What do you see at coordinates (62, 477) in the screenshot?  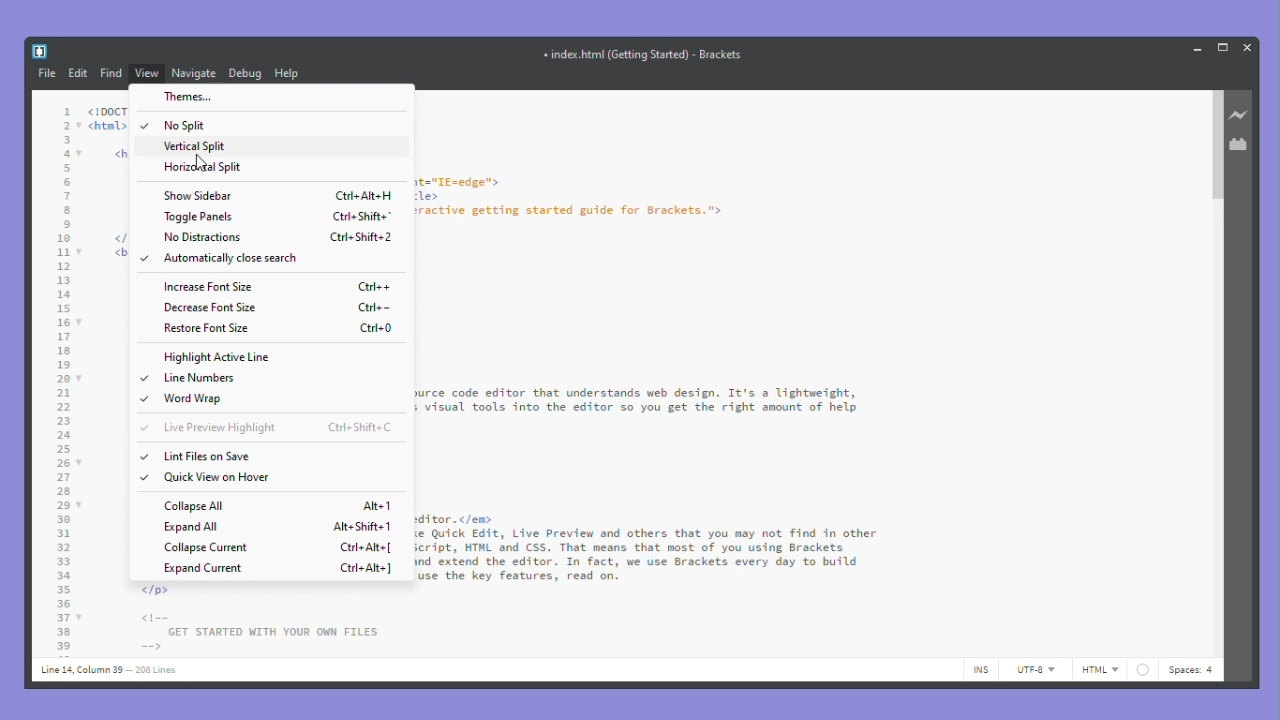 I see `27` at bounding box center [62, 477].